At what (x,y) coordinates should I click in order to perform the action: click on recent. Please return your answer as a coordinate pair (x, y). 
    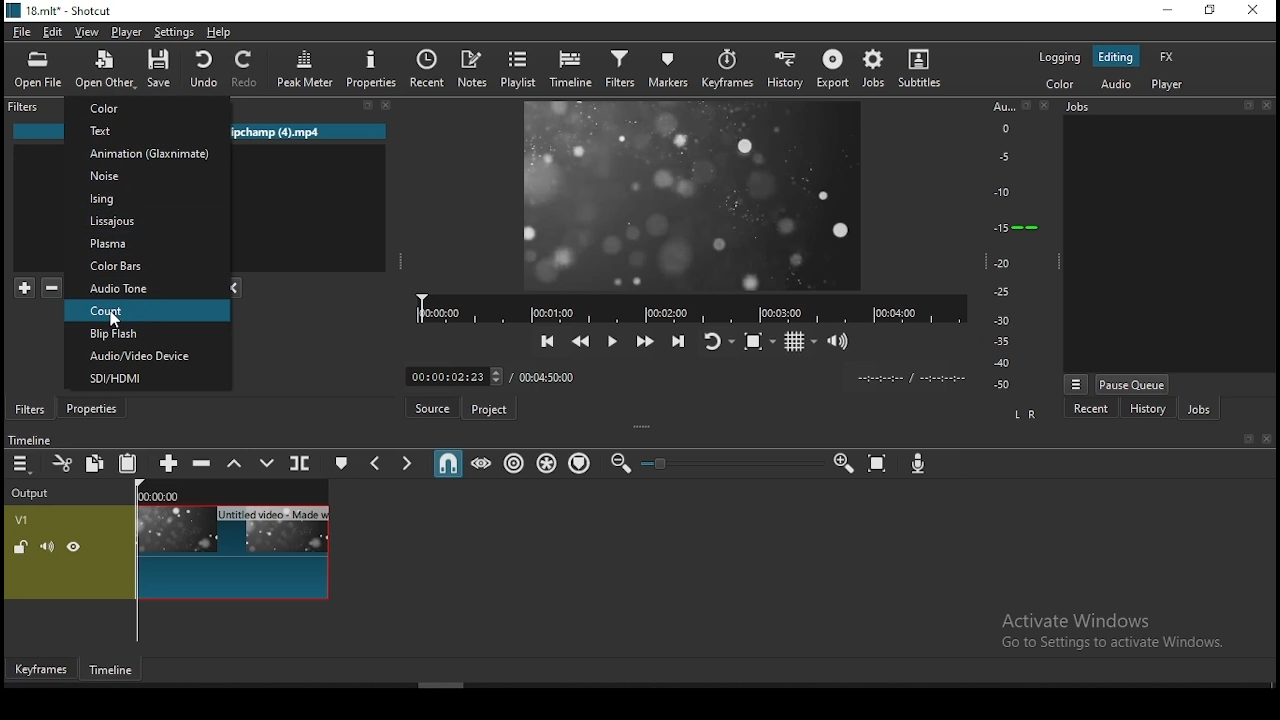
    Looking at the image, I should click on (1092, 411).